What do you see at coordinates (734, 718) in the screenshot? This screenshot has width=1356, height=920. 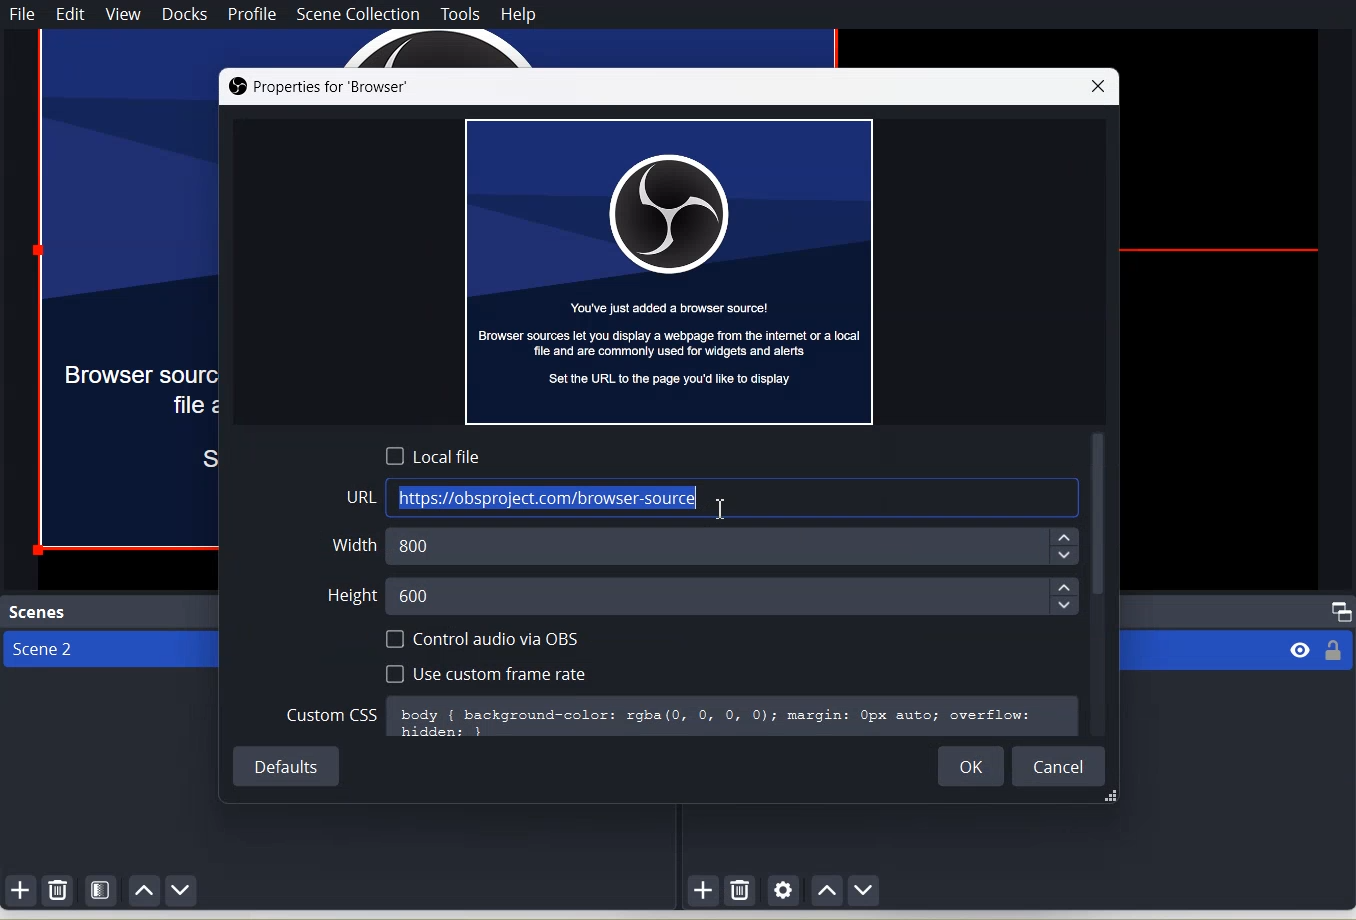 I see `body { background-color: rgba(0, 0, 0, 0); margin: Opx auto; overflow:hiddens` at bounding box center [734, 718].